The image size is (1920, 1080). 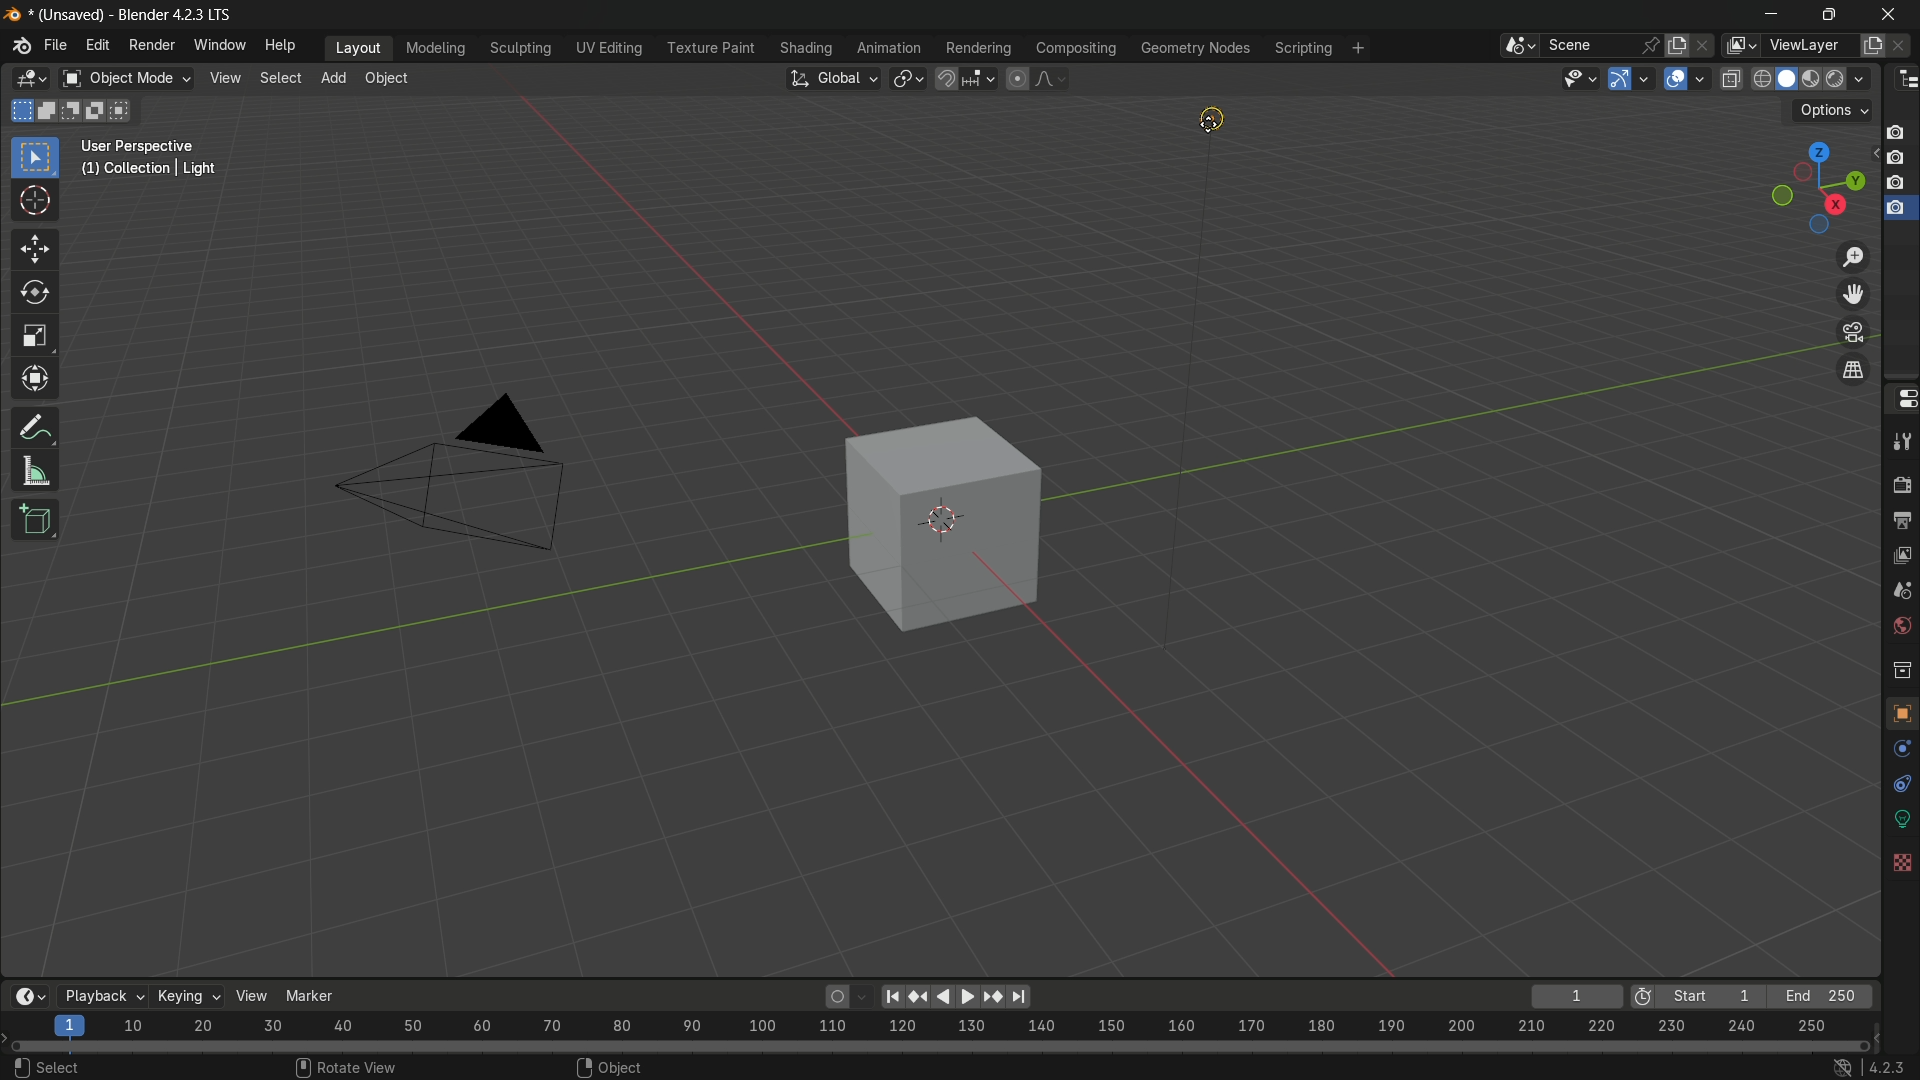 I want to click on output, so click(x=1900, y=518).